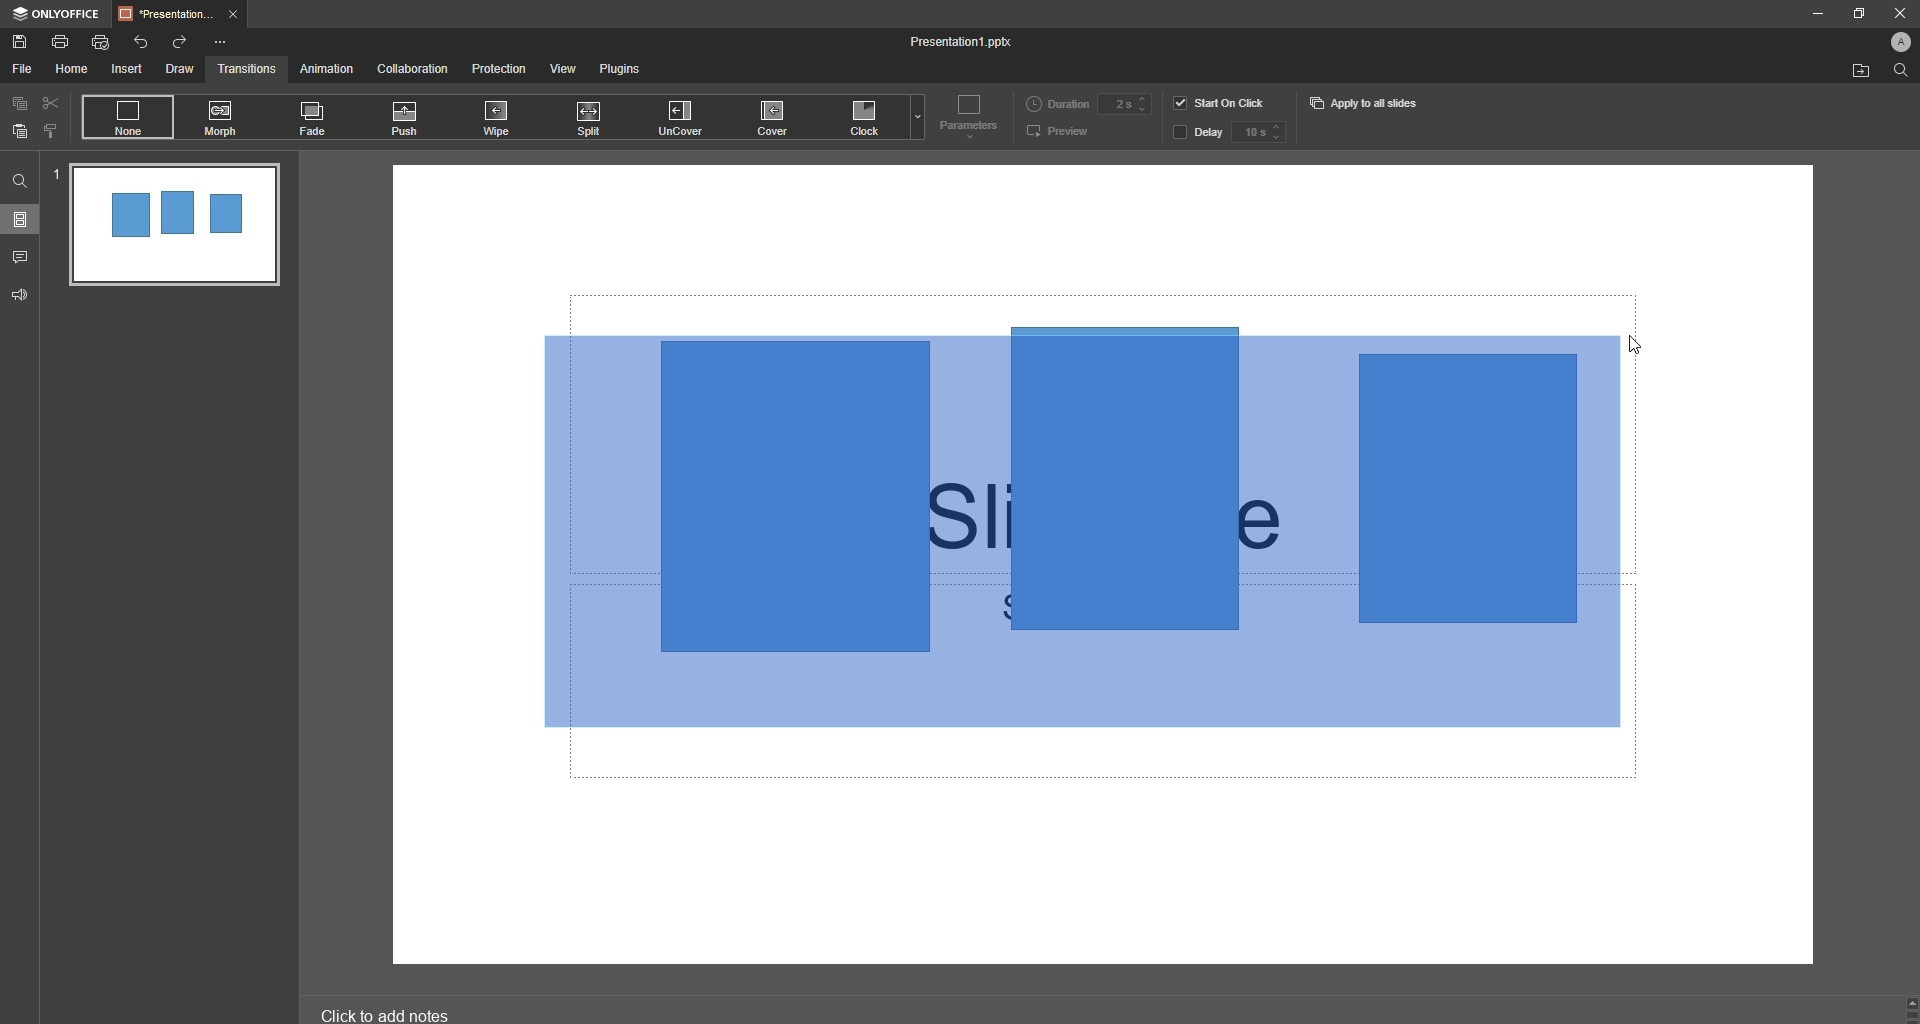 This screenshot has width=1920, height=1024. I want to click on Quick Print, so click(101, 43).